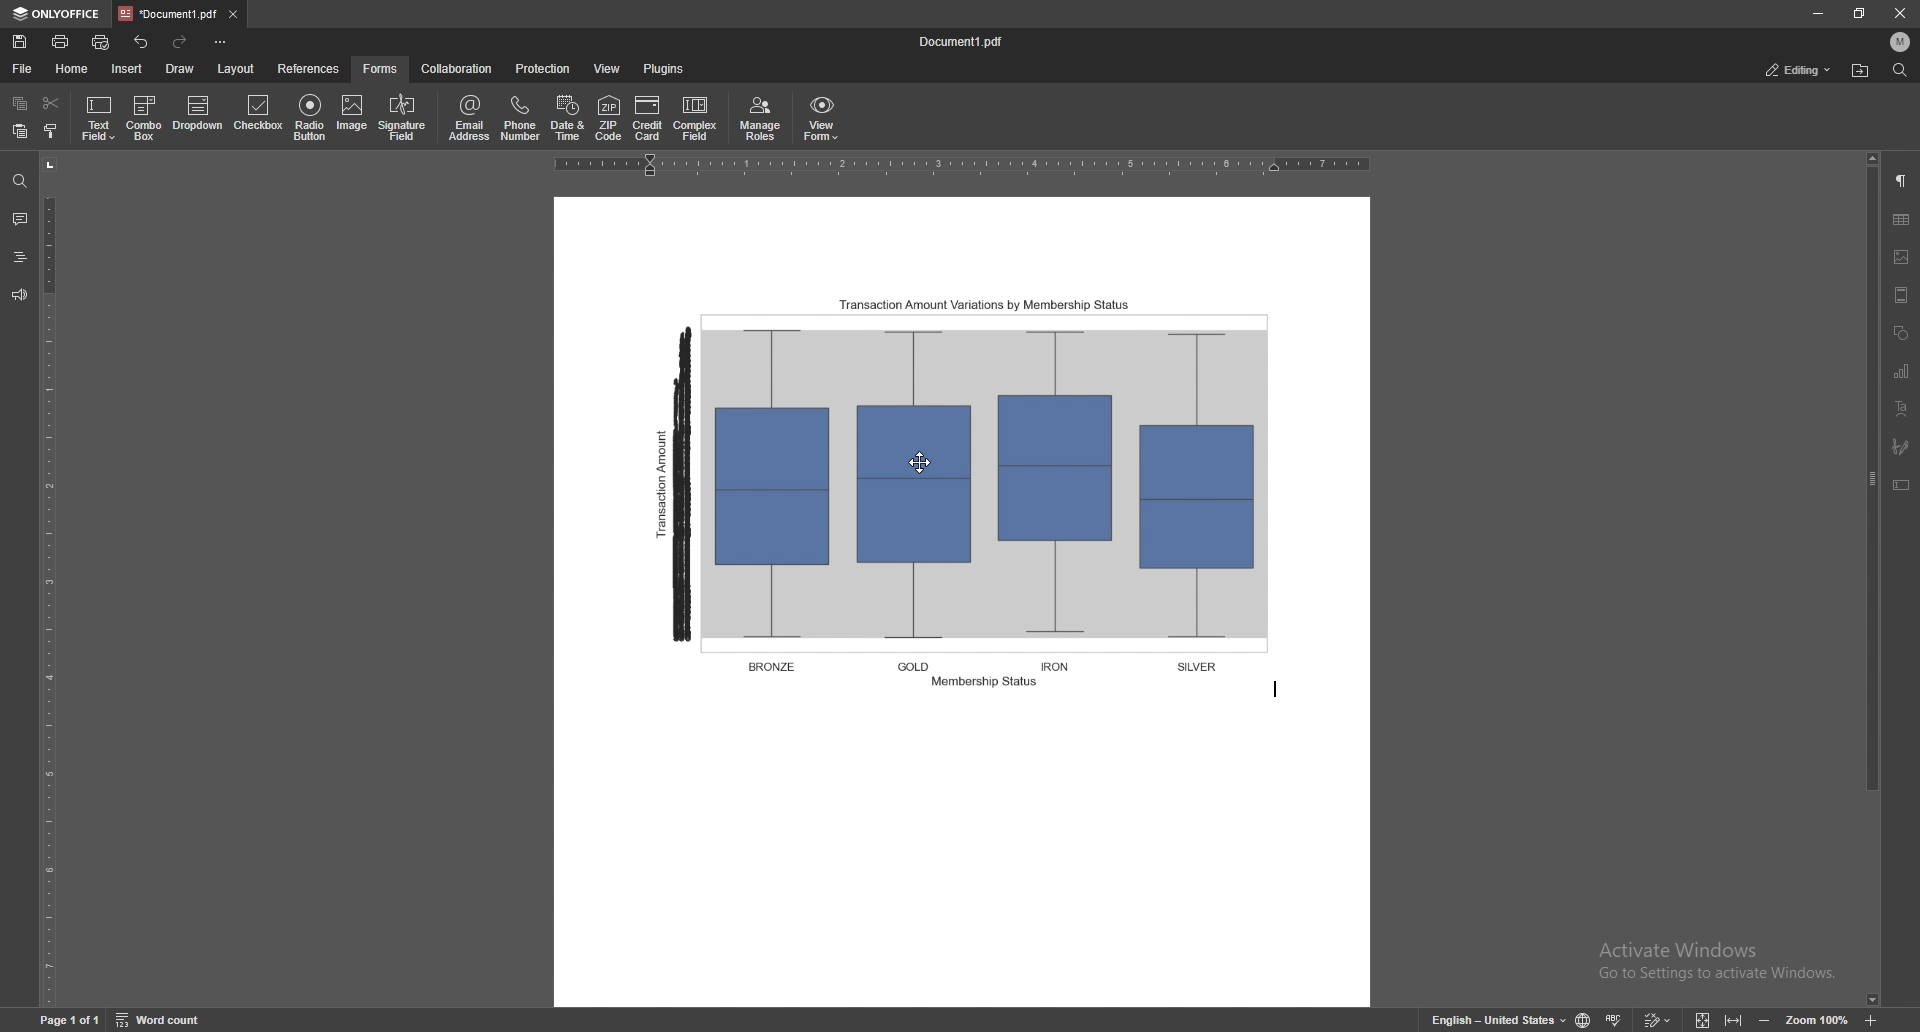 This screenshot has width=1920, height=1032. What do you see at coordinates (1902, 294) in the screenshot?
I see `header and footer` at bounding box center [1902, 294].